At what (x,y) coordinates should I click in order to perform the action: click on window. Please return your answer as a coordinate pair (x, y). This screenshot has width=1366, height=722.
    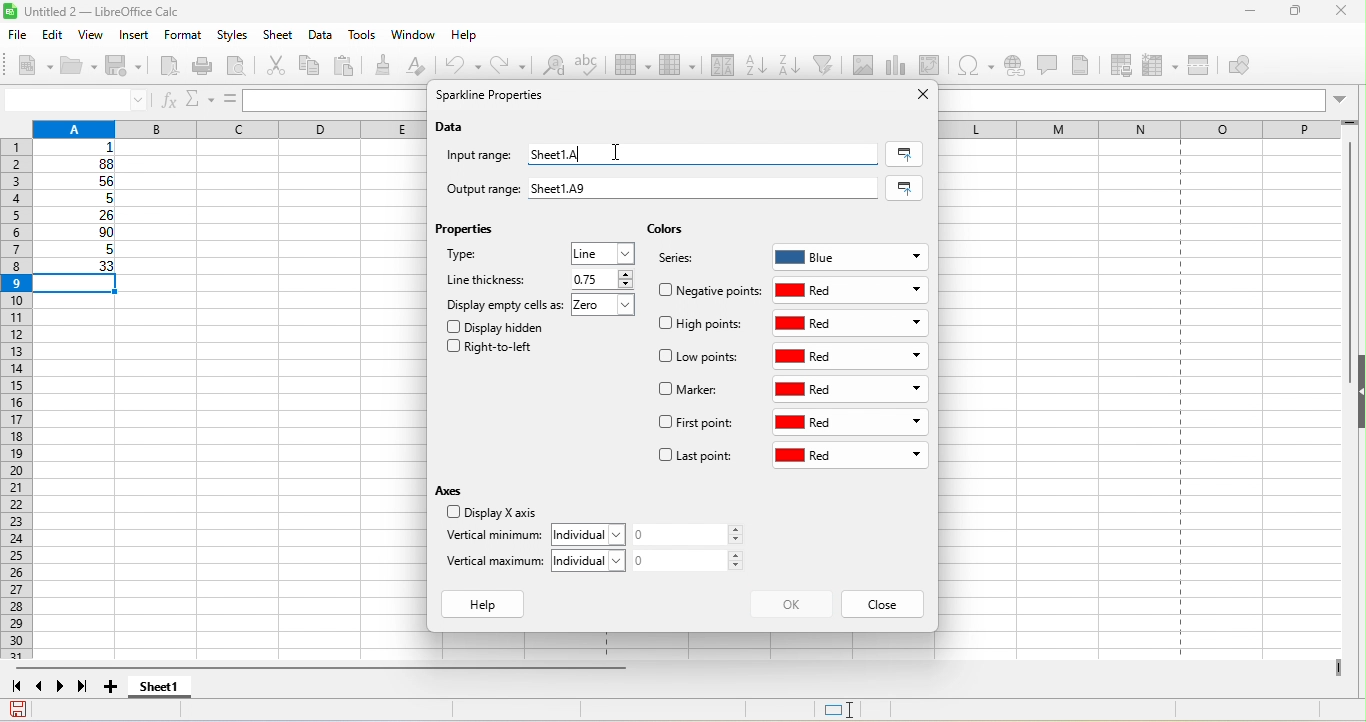
    Looking at the image, I should click on (413, 37).